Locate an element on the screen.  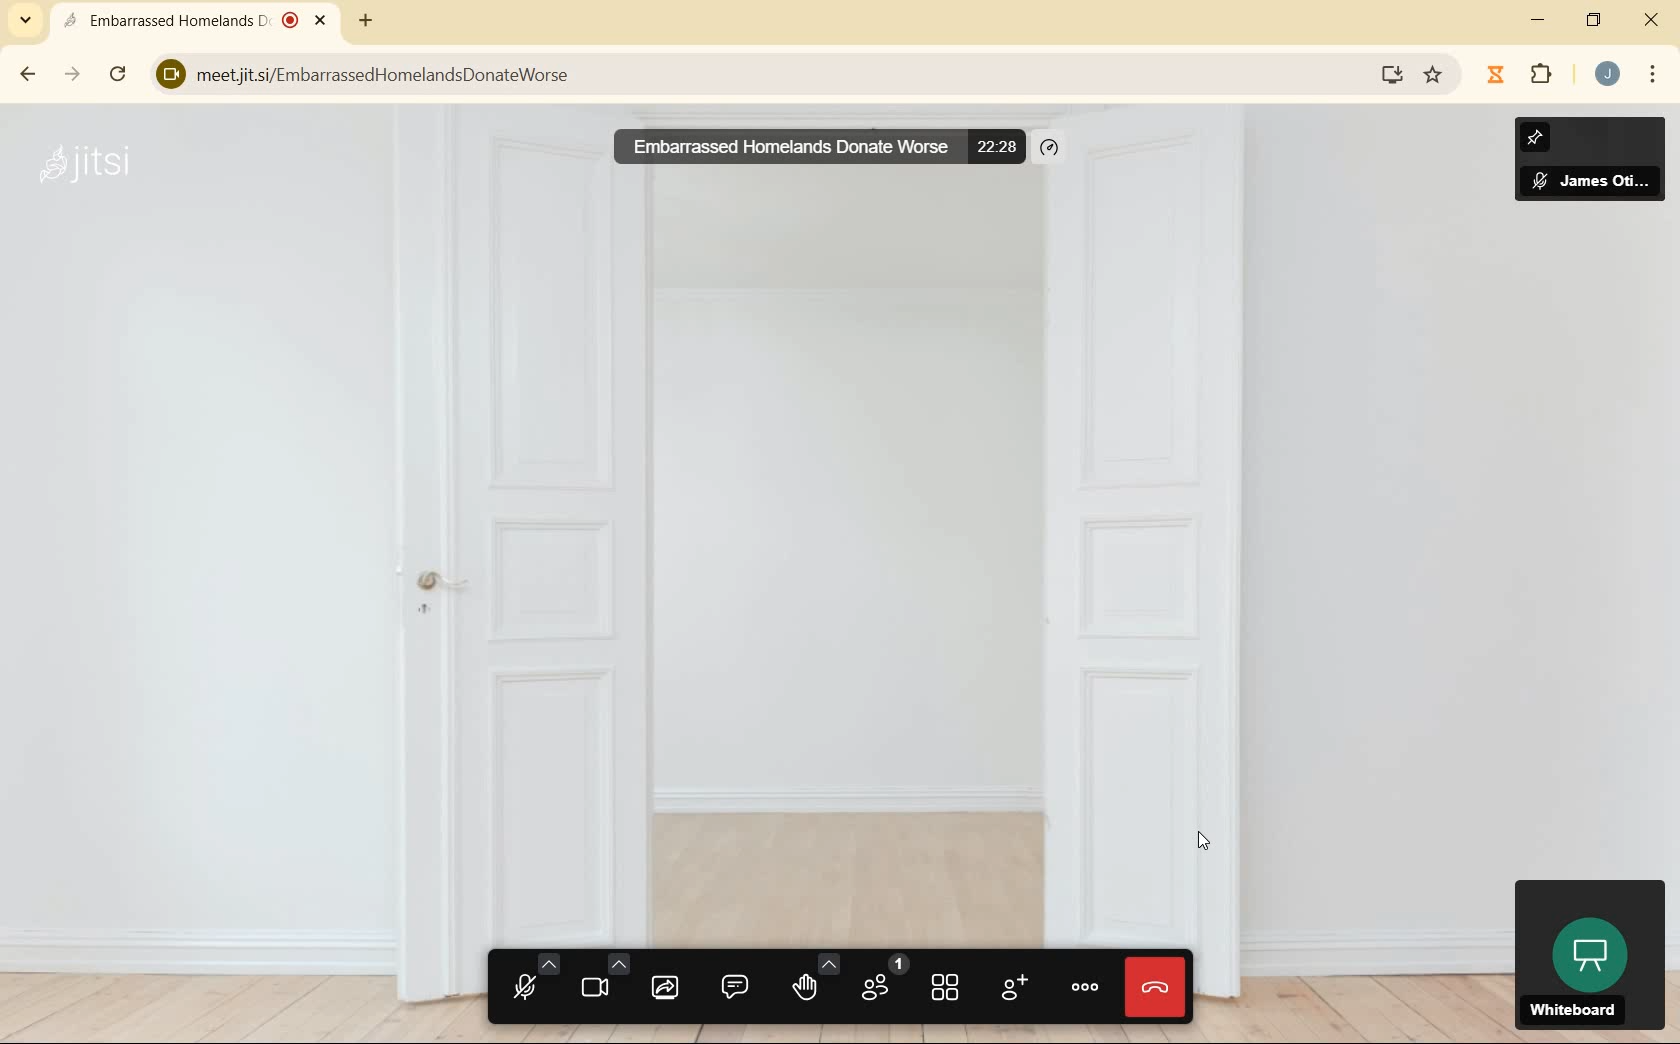
minimize is located at coordinates (1541, 19).